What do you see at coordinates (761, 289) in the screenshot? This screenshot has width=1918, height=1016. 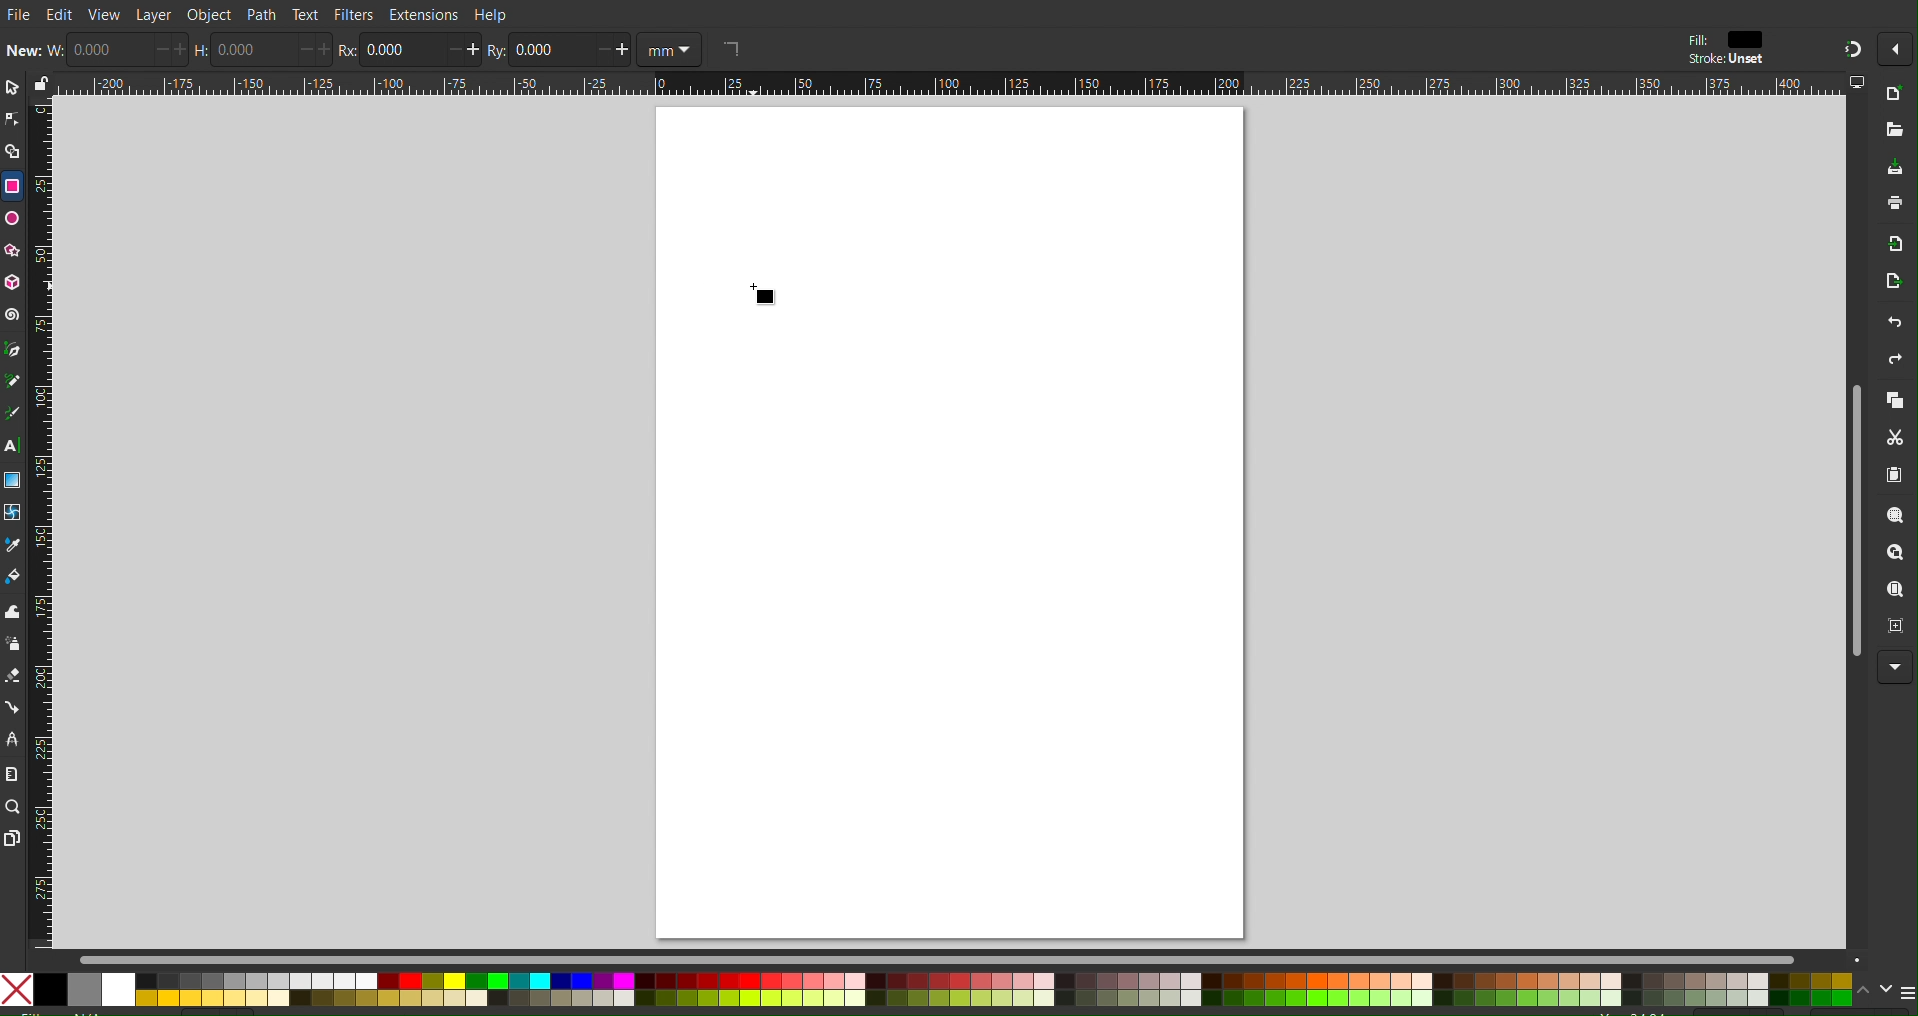 I see `Cursor` at bounding box center [761, 289].